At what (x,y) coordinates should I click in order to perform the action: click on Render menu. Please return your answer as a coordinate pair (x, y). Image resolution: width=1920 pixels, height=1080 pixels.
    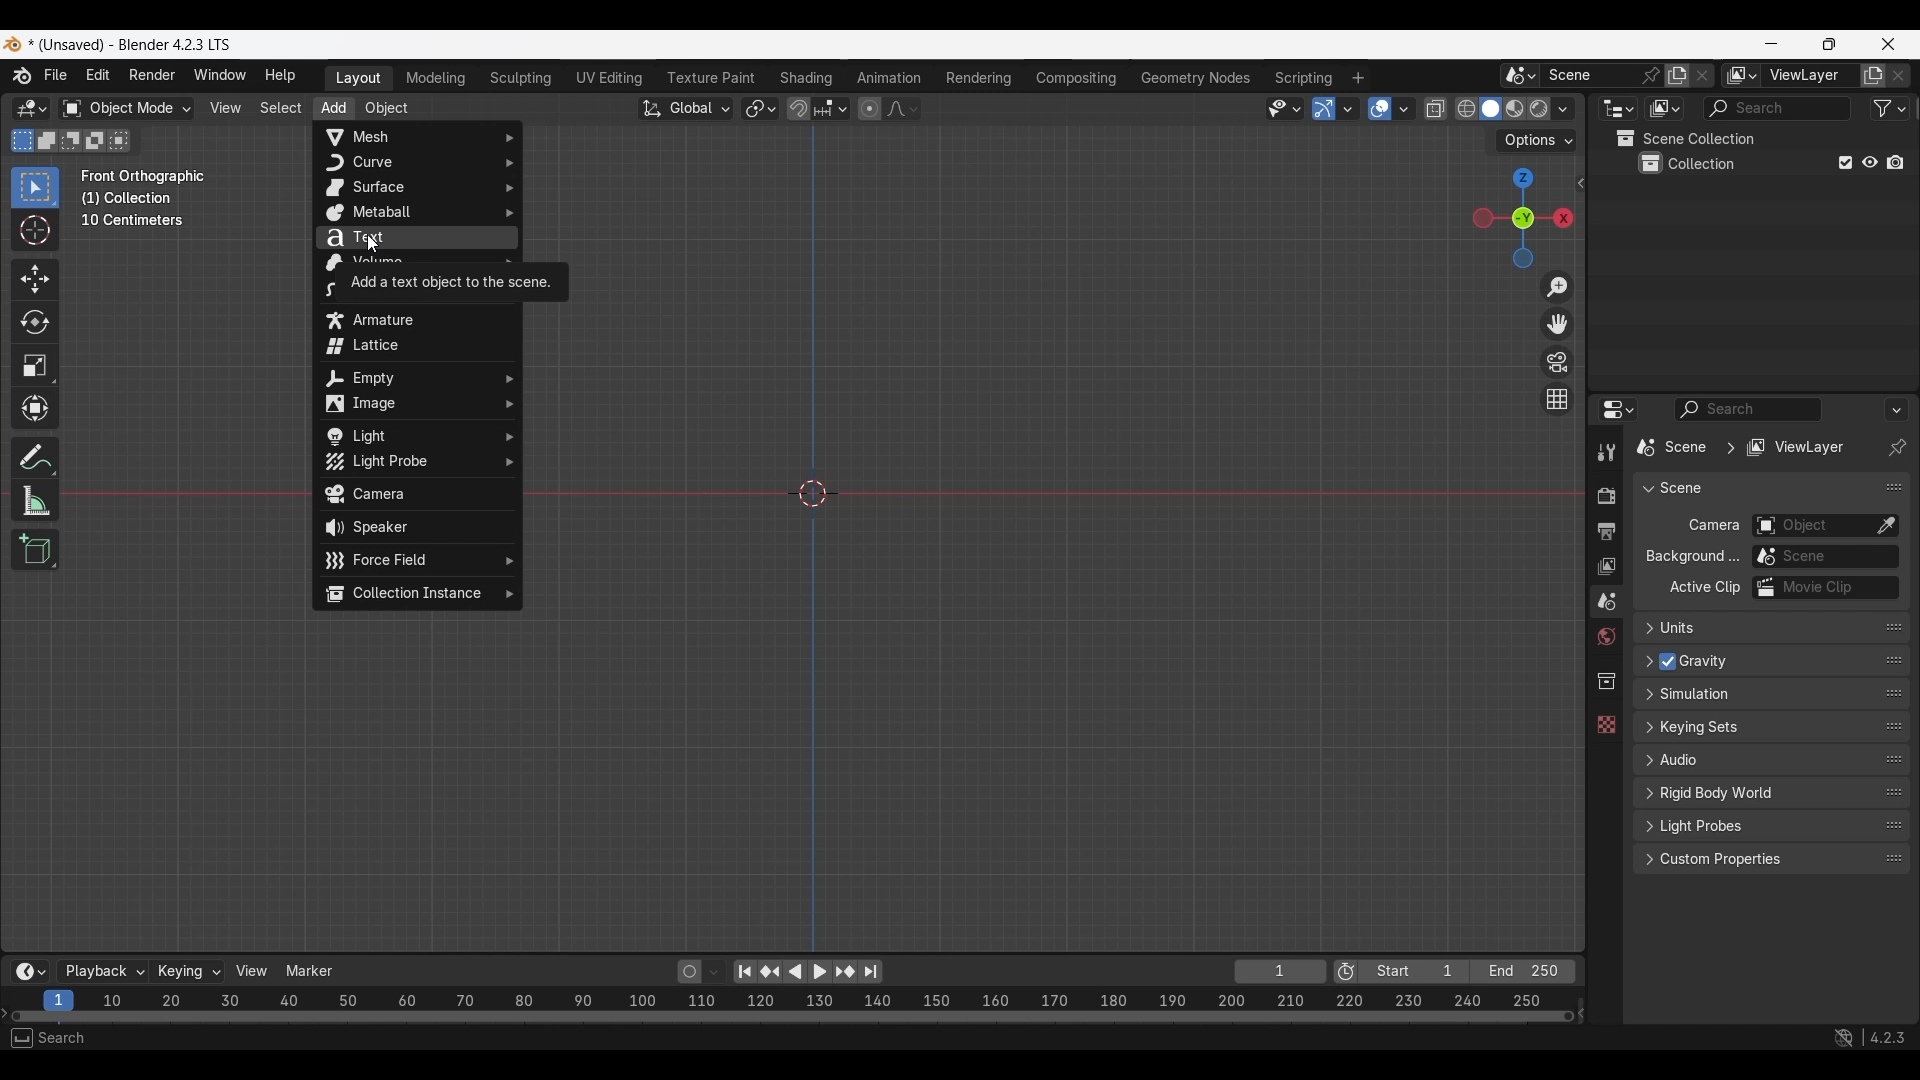
    Looking at the image, I should click on (152, 76).